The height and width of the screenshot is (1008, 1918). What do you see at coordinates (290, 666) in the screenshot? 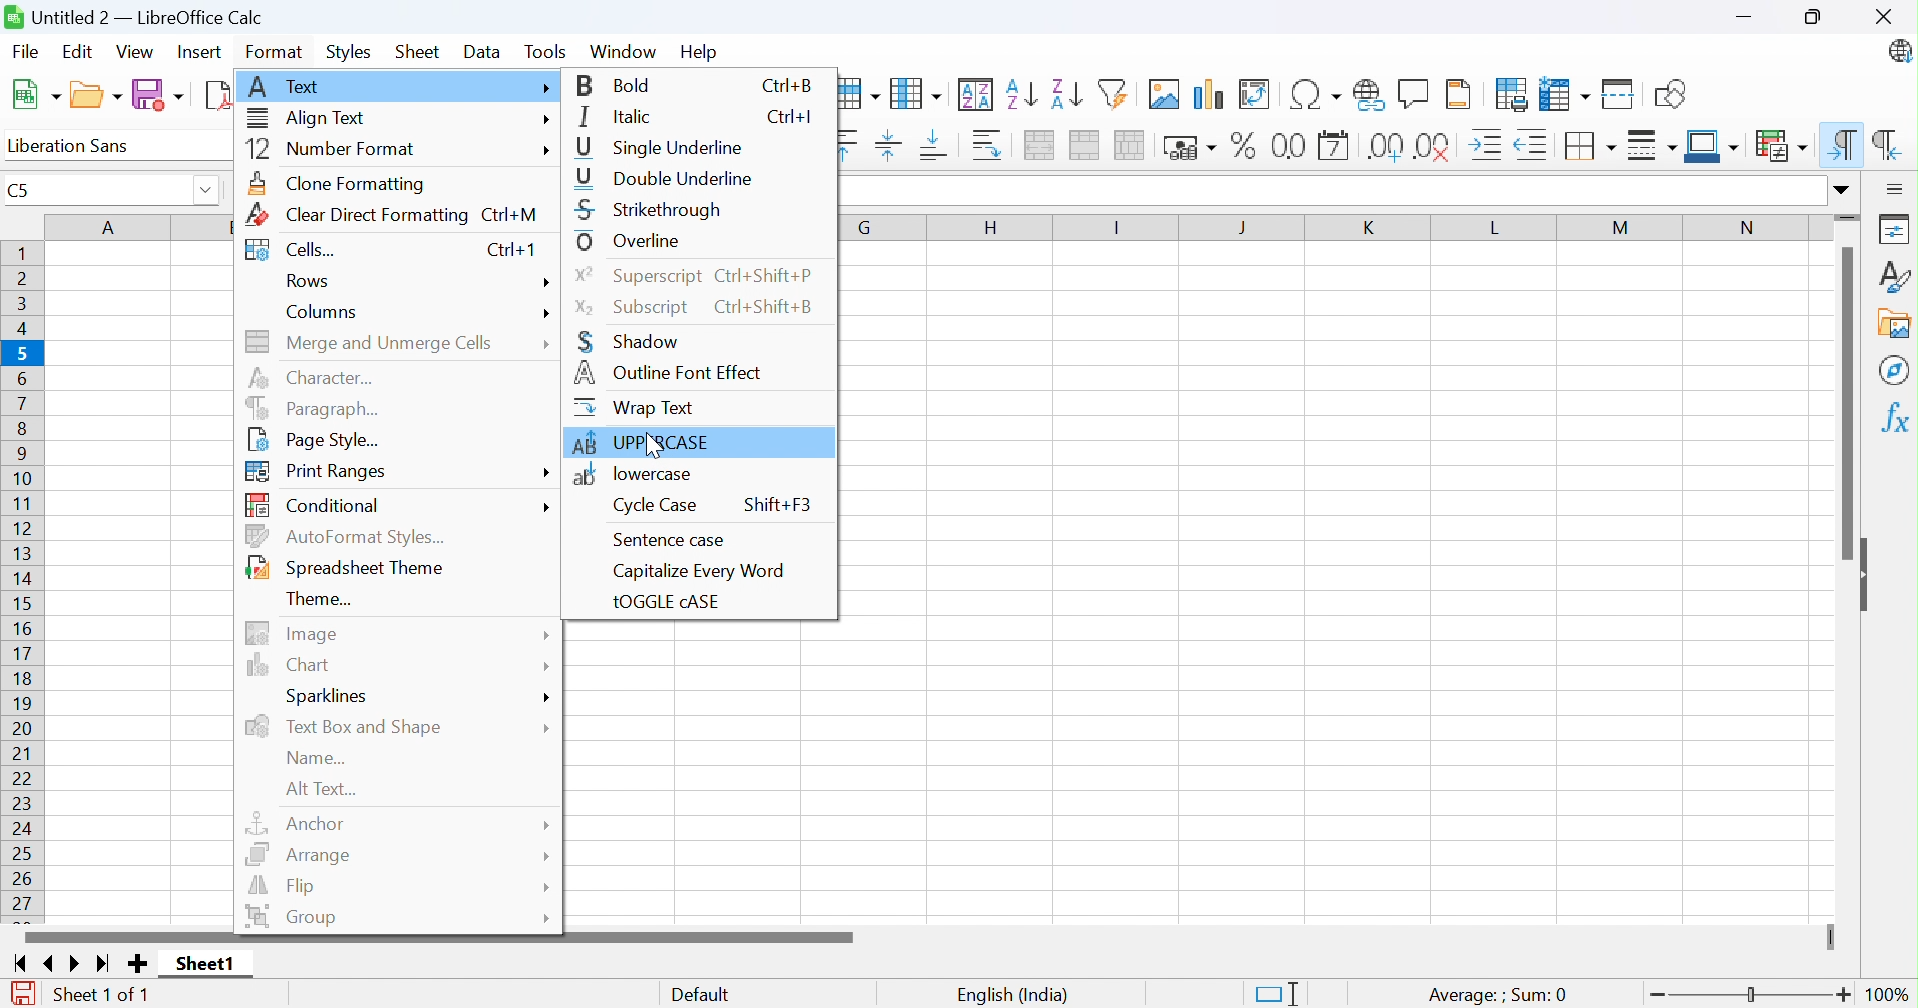
I see `Chart` at bounding box center [290, 666].